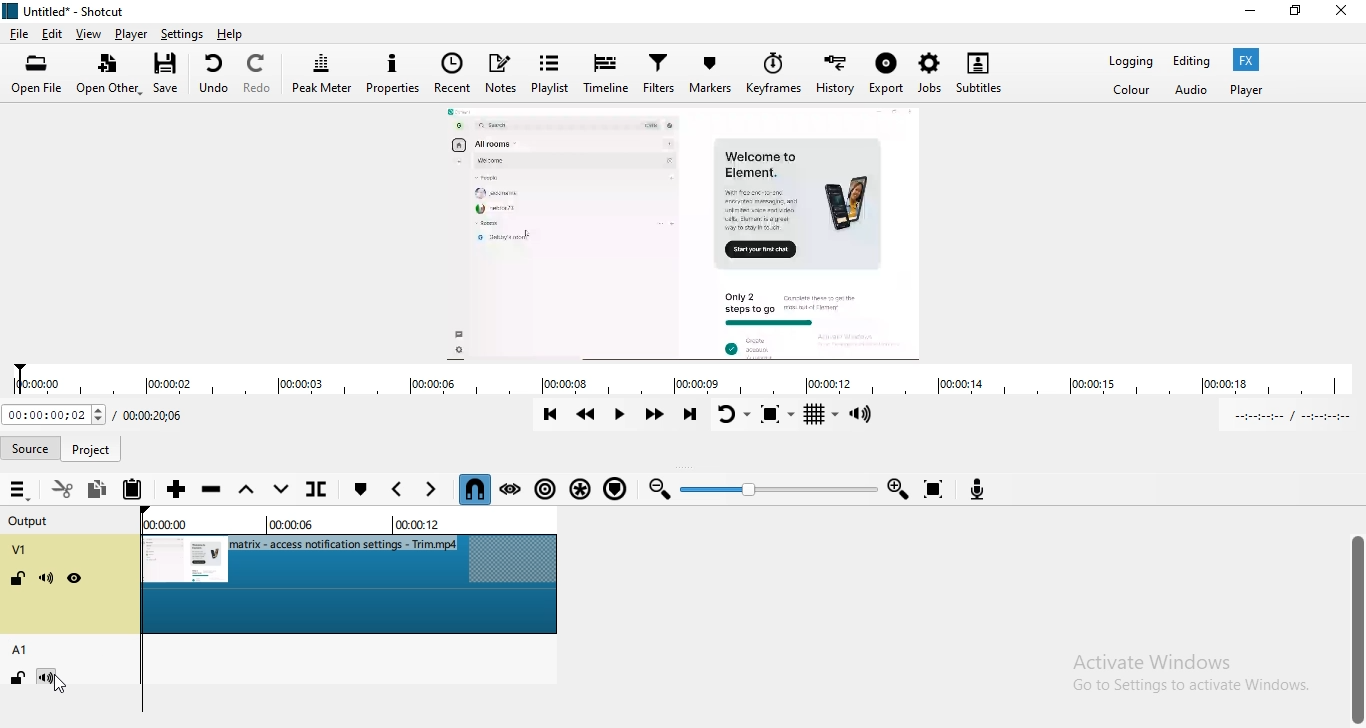 This screenshot has width=1366, height=728. Describe the element at coordinates (692, 417) in the screenshot. I see `Skip to the next point ` at that location.